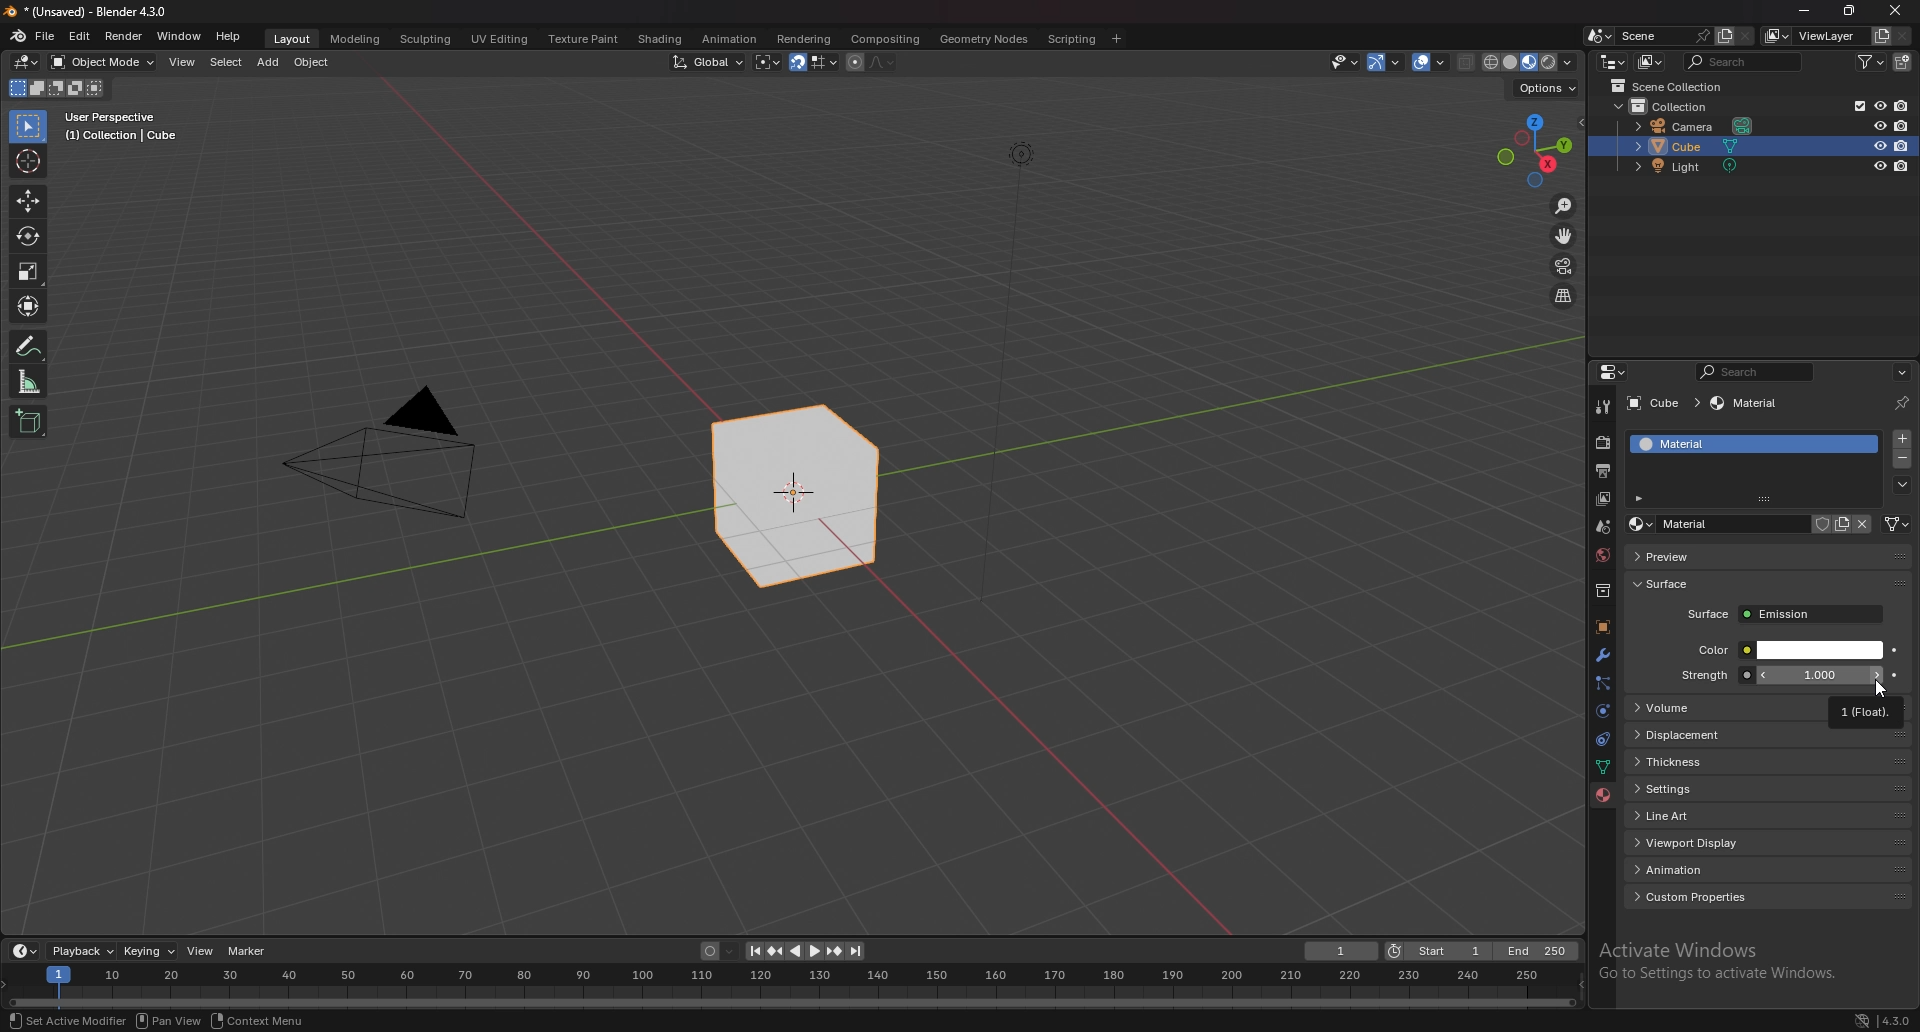 This screenshot has width=1920, height=1032. Describe the element at coordinates (835, 951) in the screenshot. I see `jump to keyframe` at that location.